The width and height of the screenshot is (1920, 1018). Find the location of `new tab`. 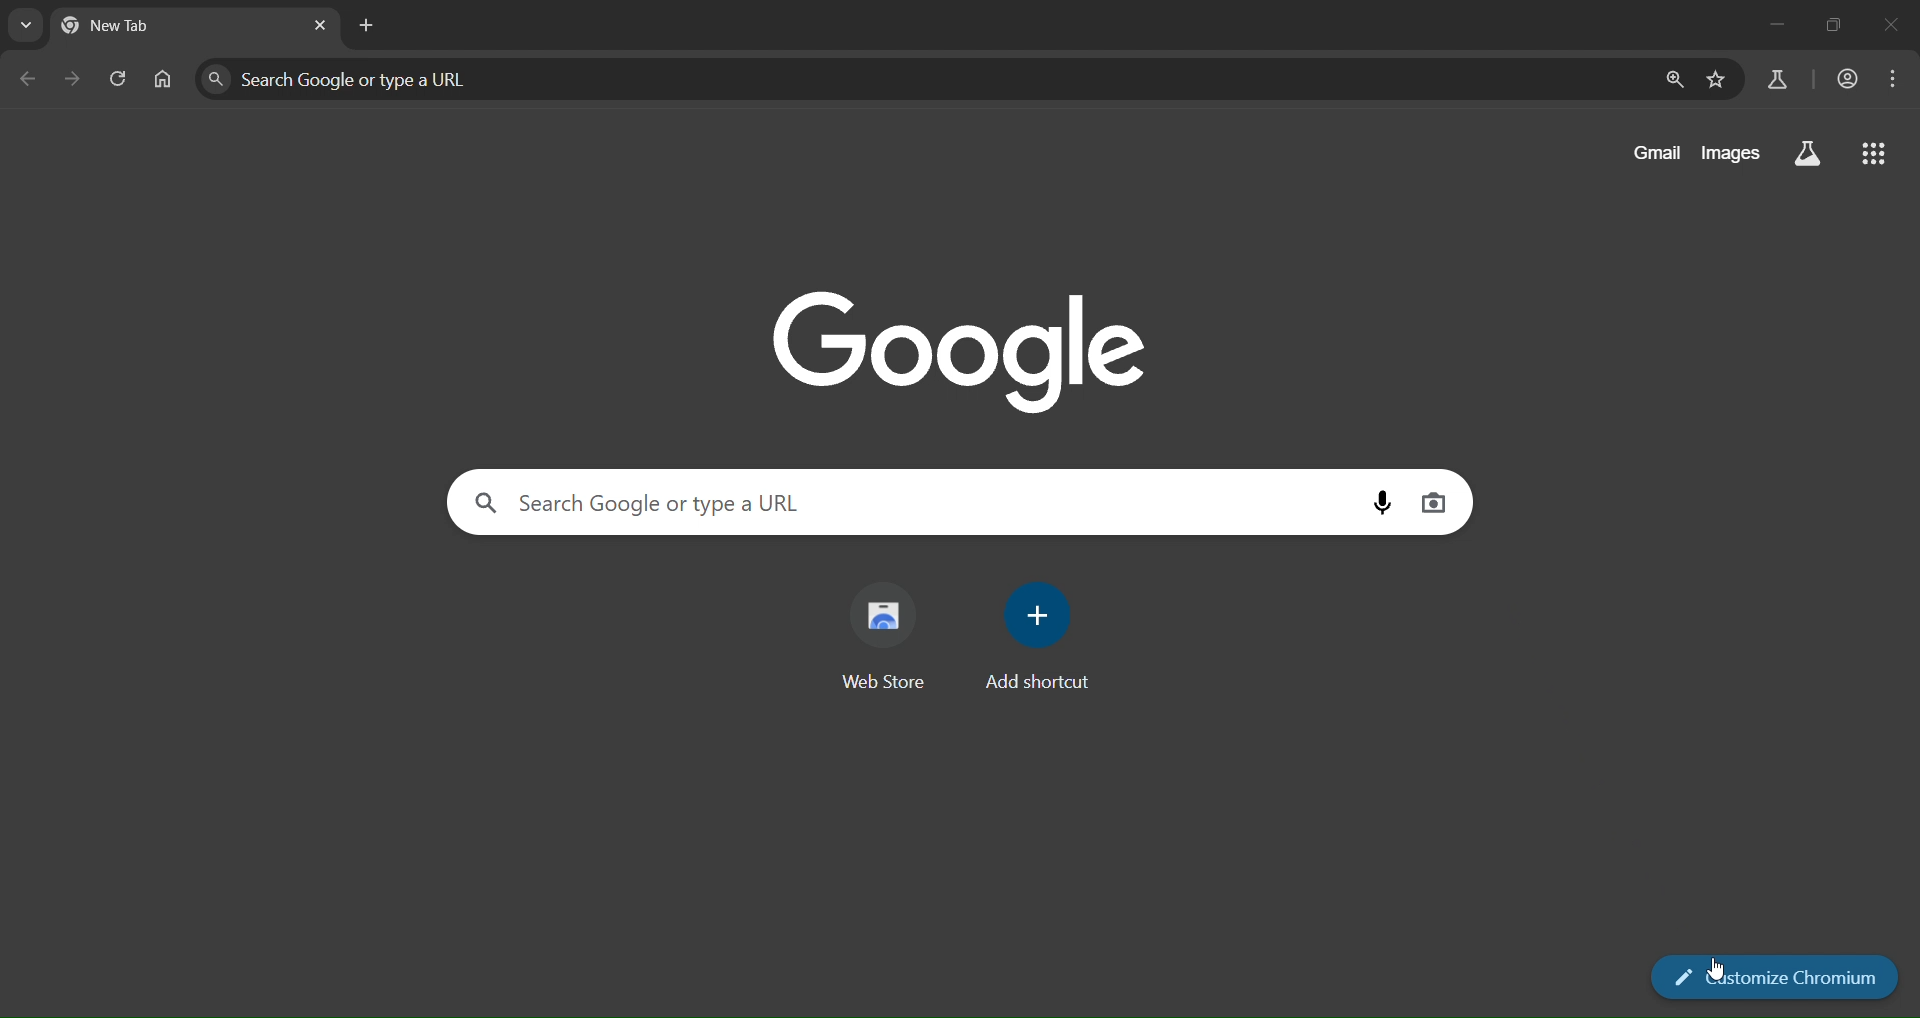

new tab is located at coordinates (367, 24).